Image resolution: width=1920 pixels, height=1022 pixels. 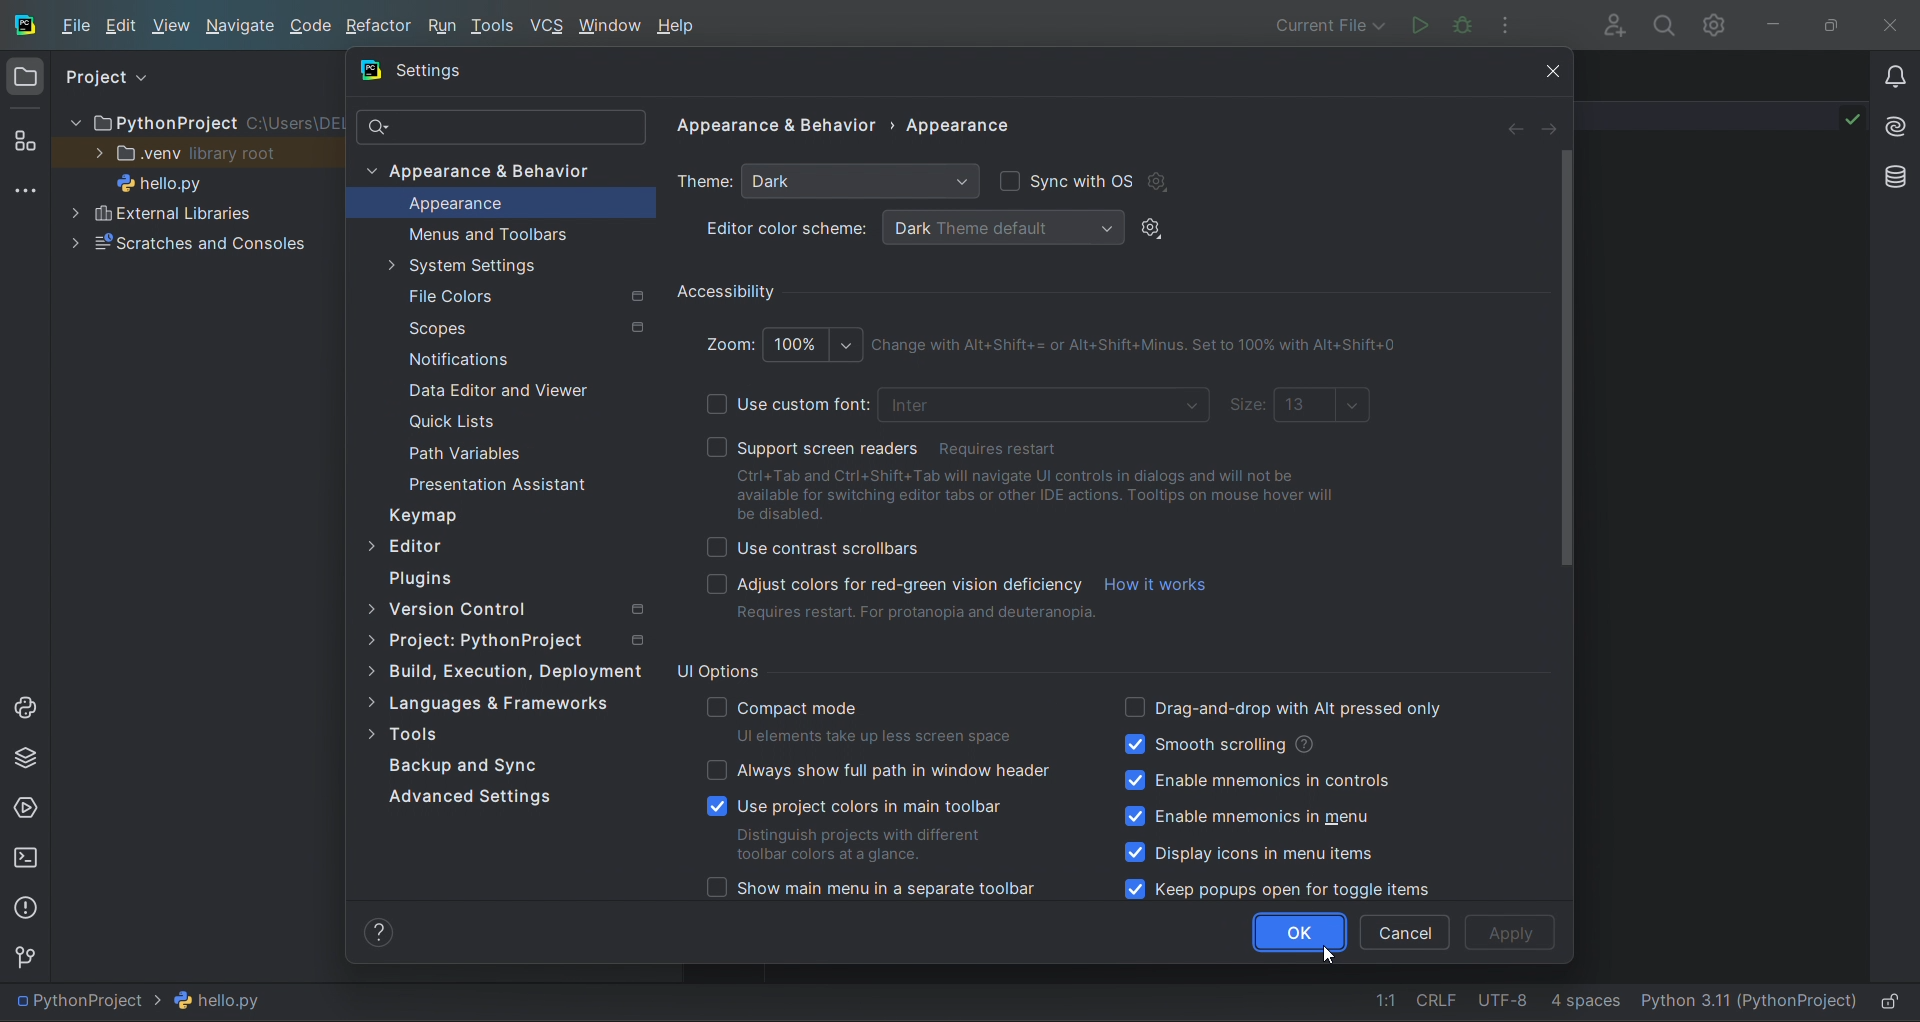 I want to click on database, so click(x=1894, y=179).